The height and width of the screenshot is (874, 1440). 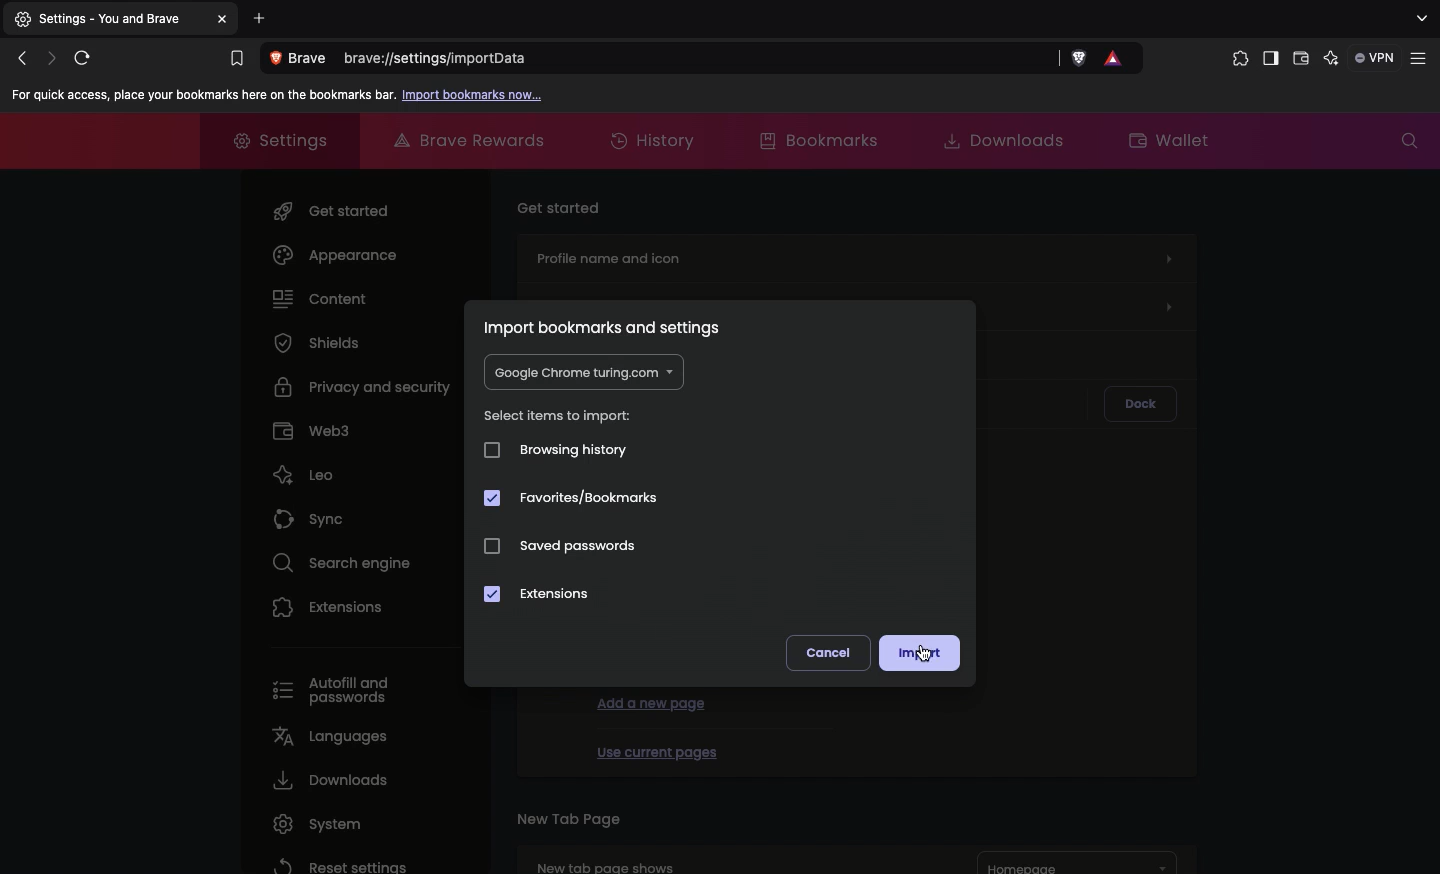 What do you see at coordinates (1080, 59) in the screenshot?
I see `Brave shields` at bounding box center [1080, 59].